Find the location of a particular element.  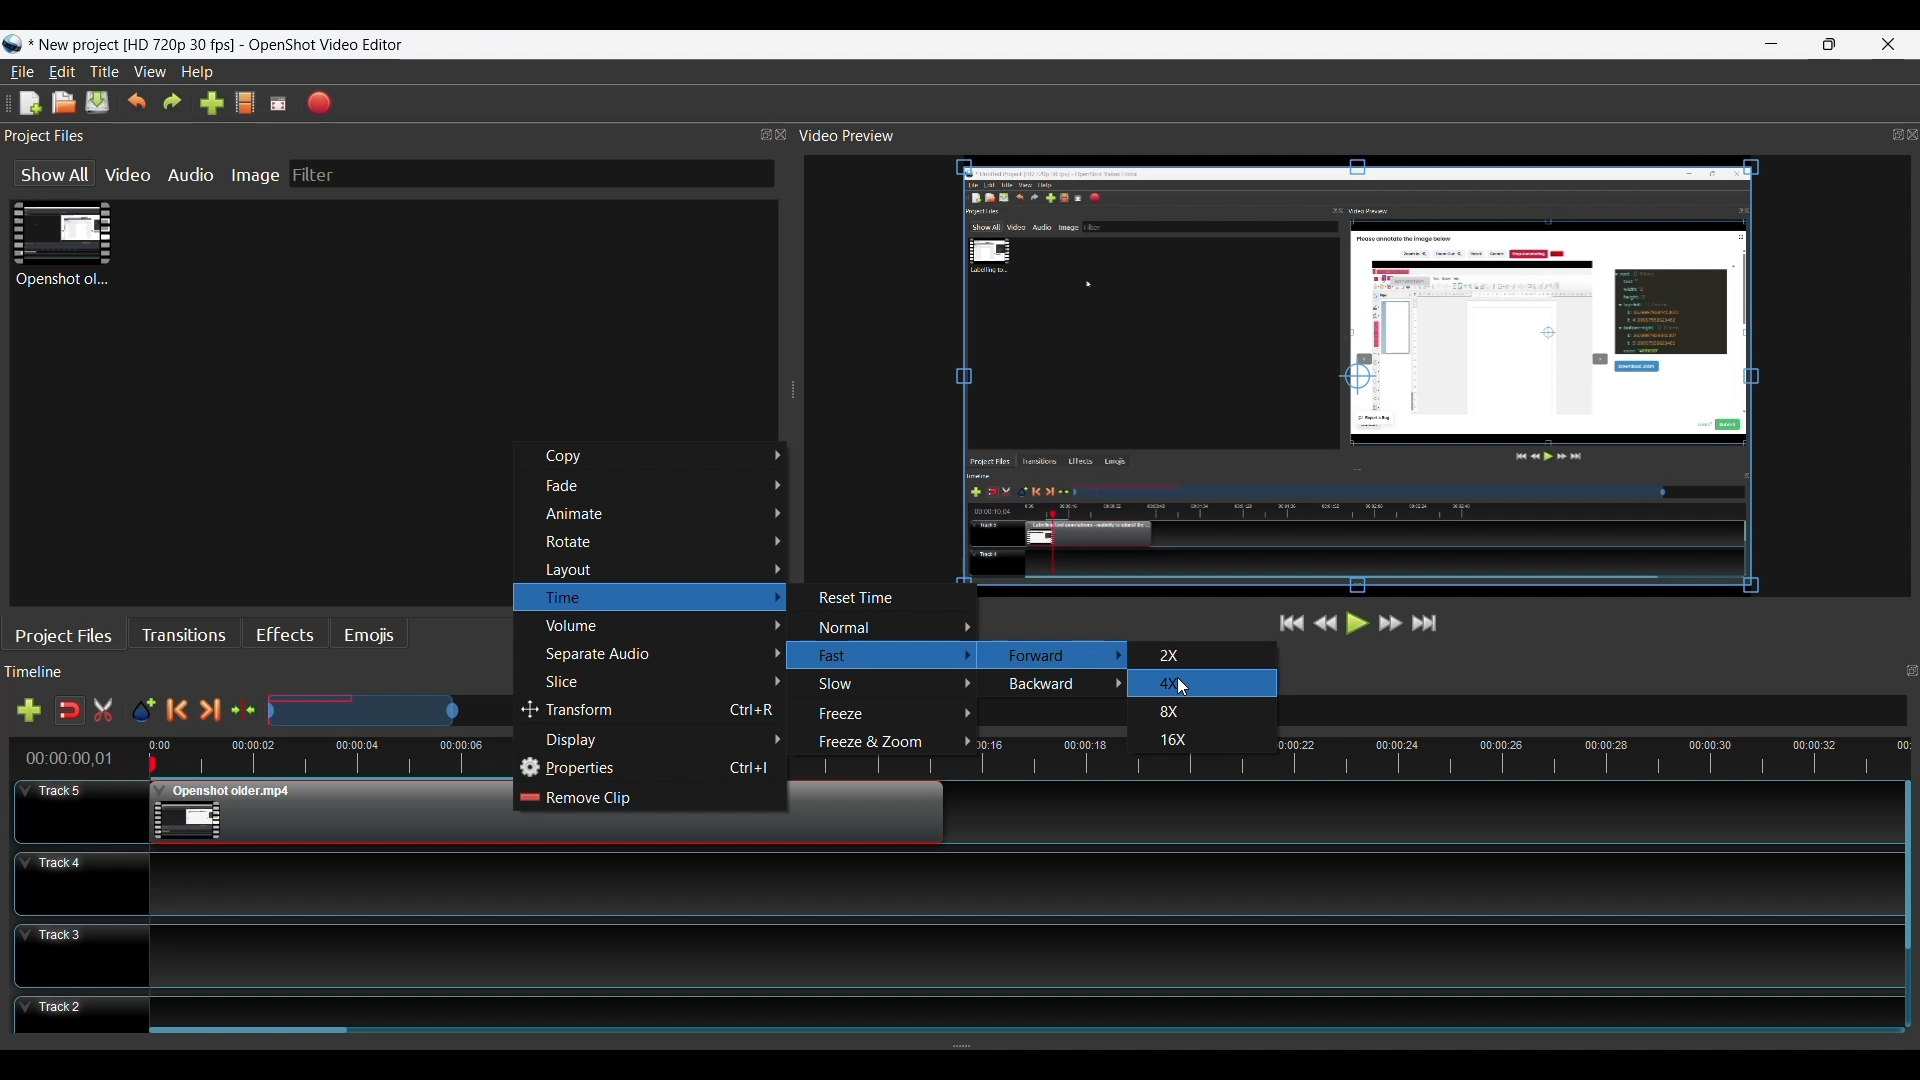

8X is located at coordinates (1175, 713).